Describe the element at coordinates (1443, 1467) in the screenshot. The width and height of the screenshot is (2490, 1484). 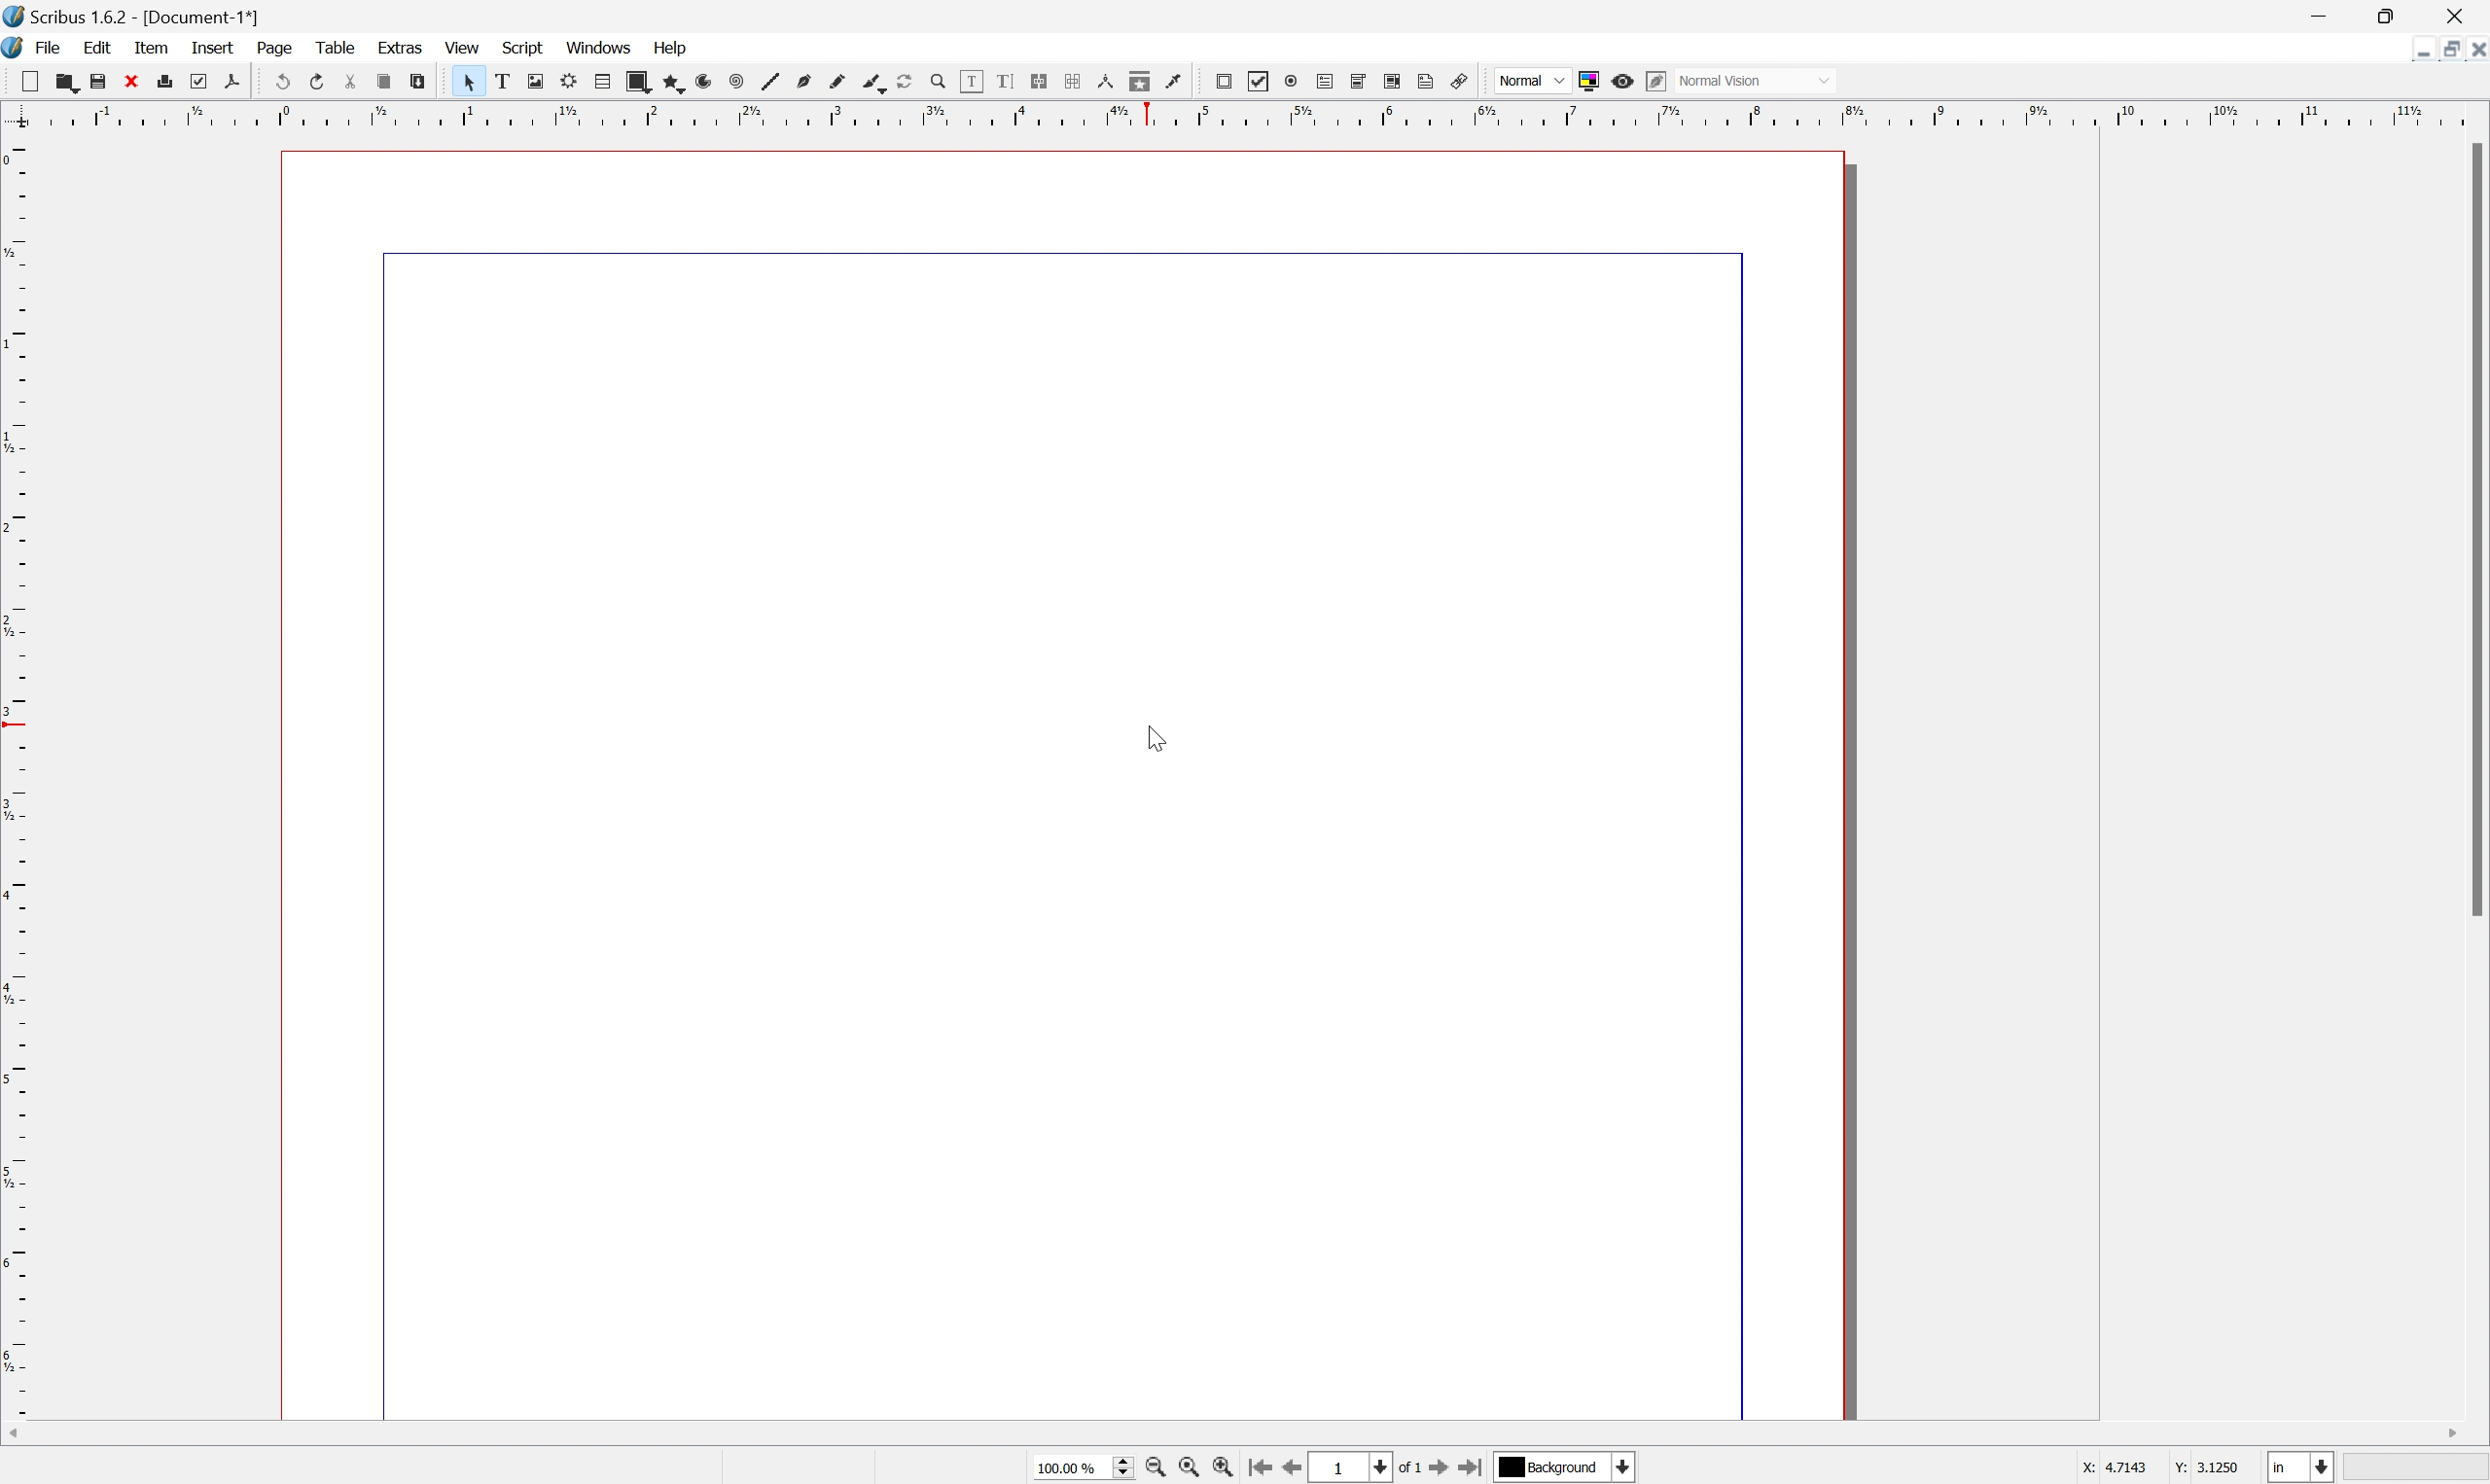
I see `Go to next page` at that location.